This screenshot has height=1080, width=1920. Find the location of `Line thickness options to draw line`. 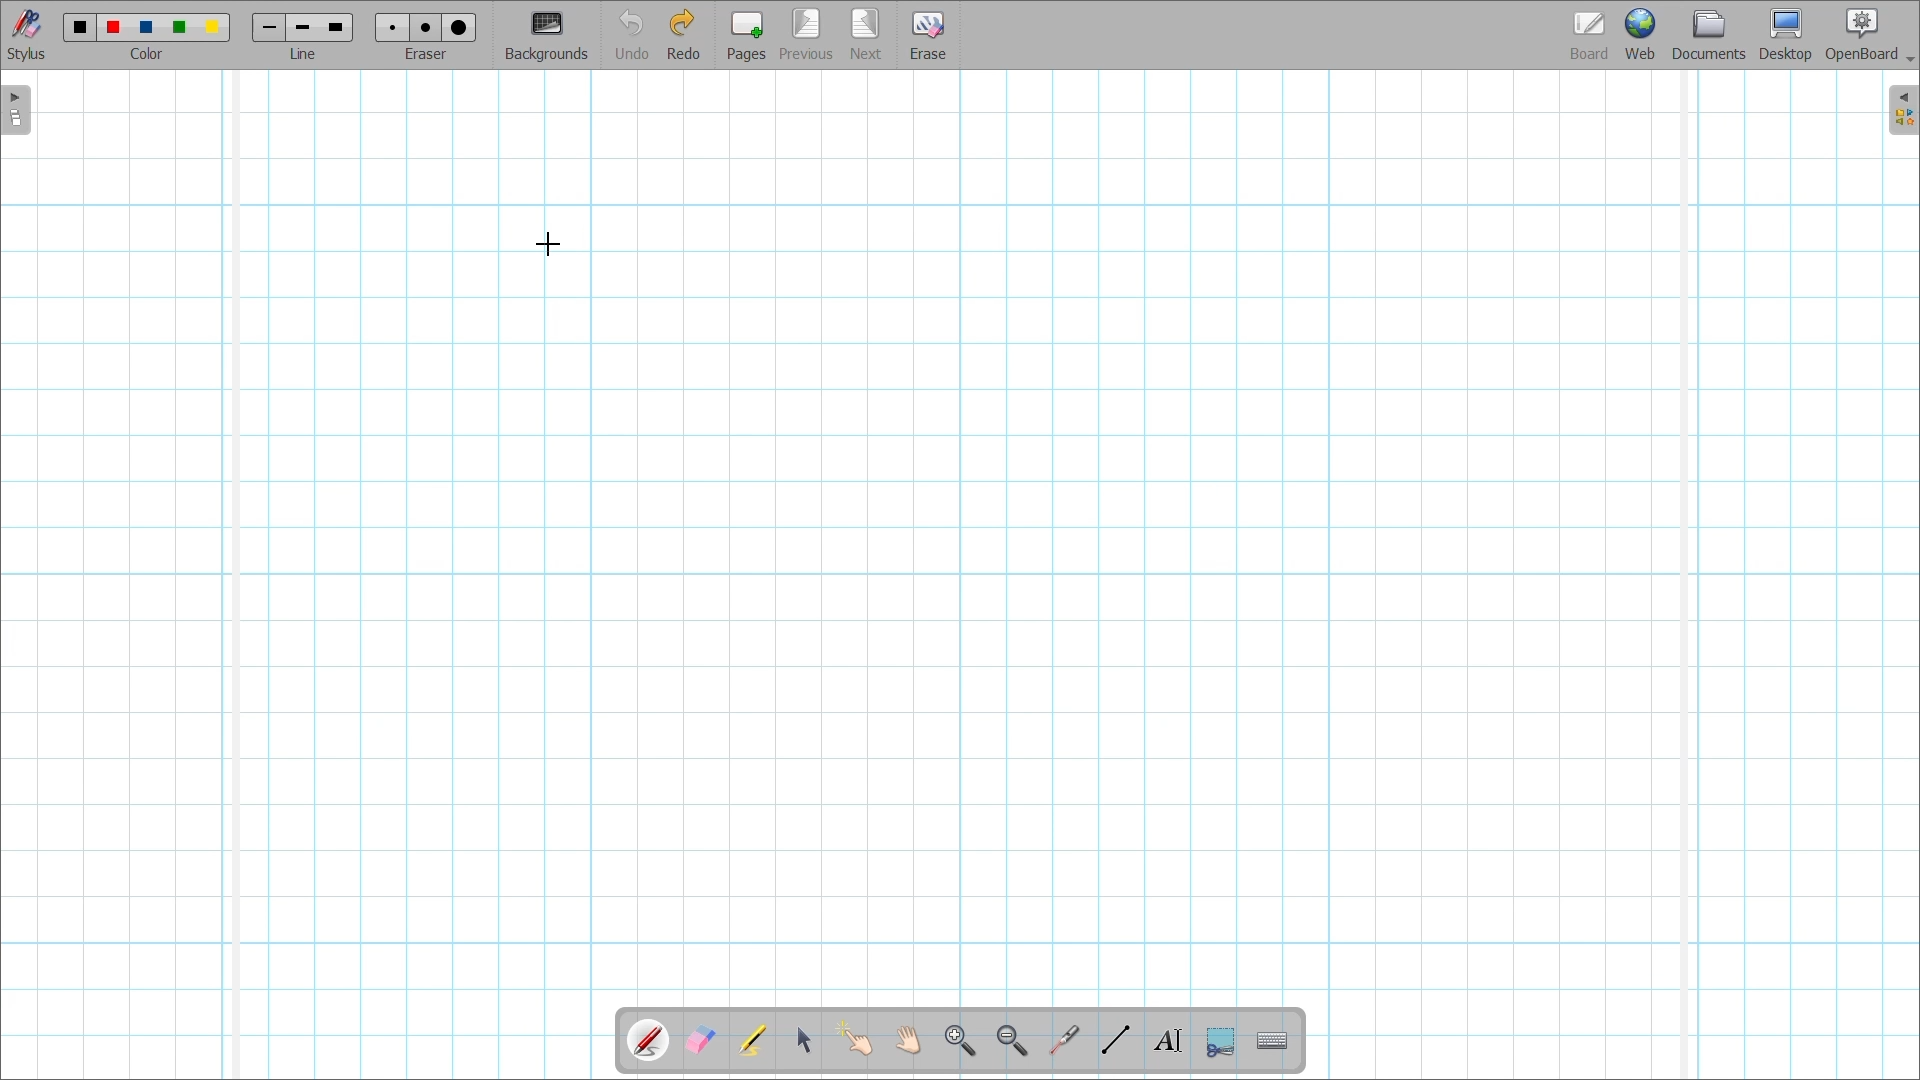

Line thickness options to draw line is located at coordinates (303, 29).